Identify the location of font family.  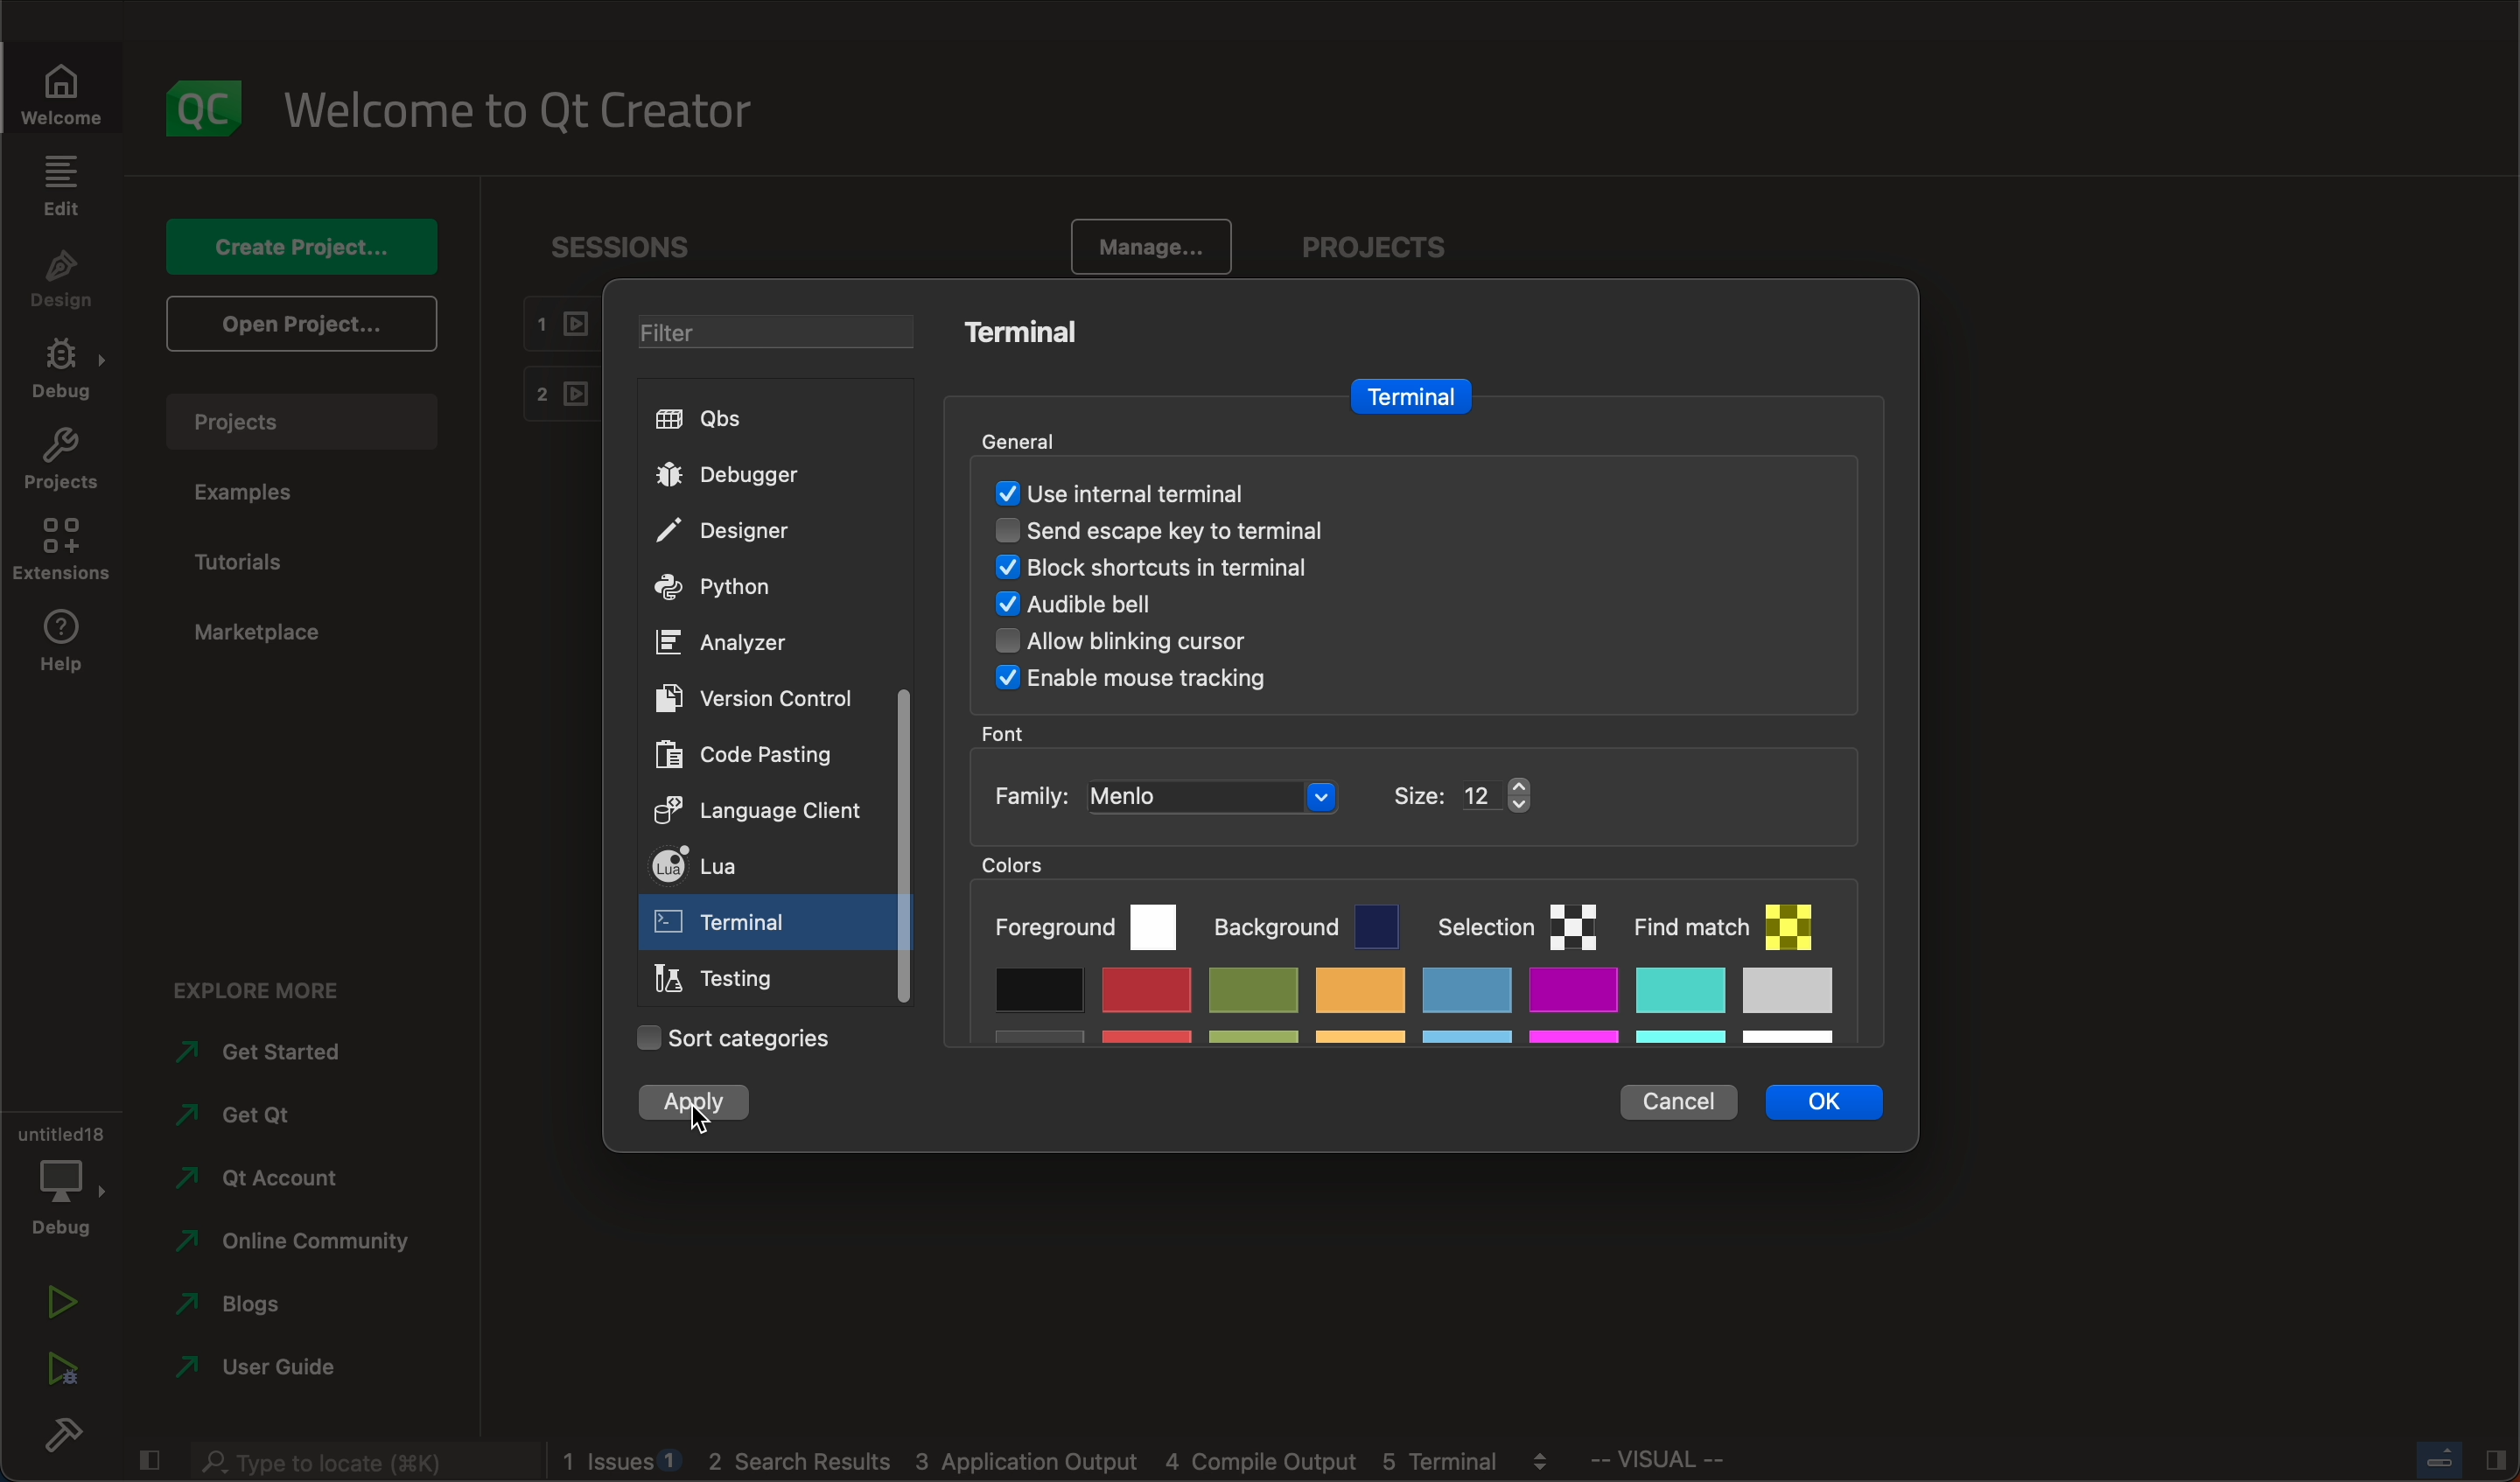
(1264, 794).